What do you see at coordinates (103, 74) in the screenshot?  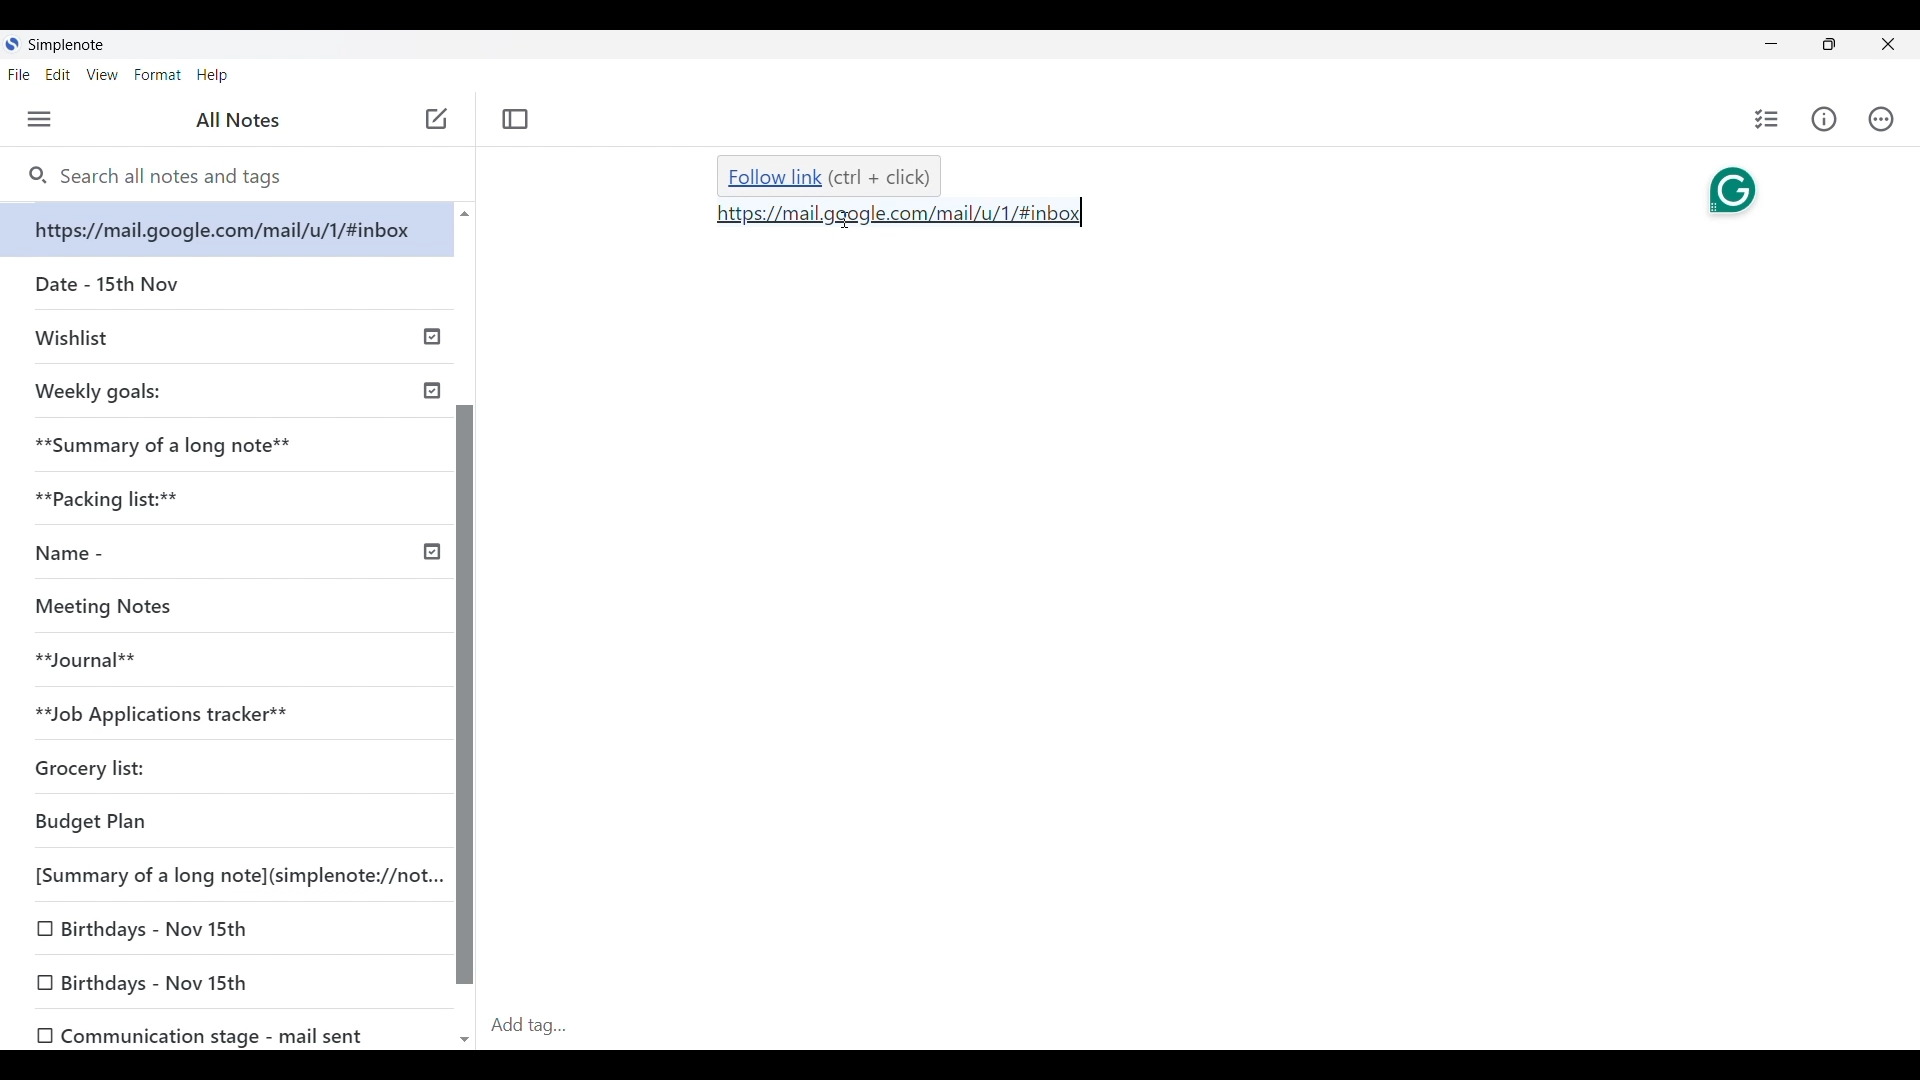 I see `Views menu` at bounding box center [103, 74].